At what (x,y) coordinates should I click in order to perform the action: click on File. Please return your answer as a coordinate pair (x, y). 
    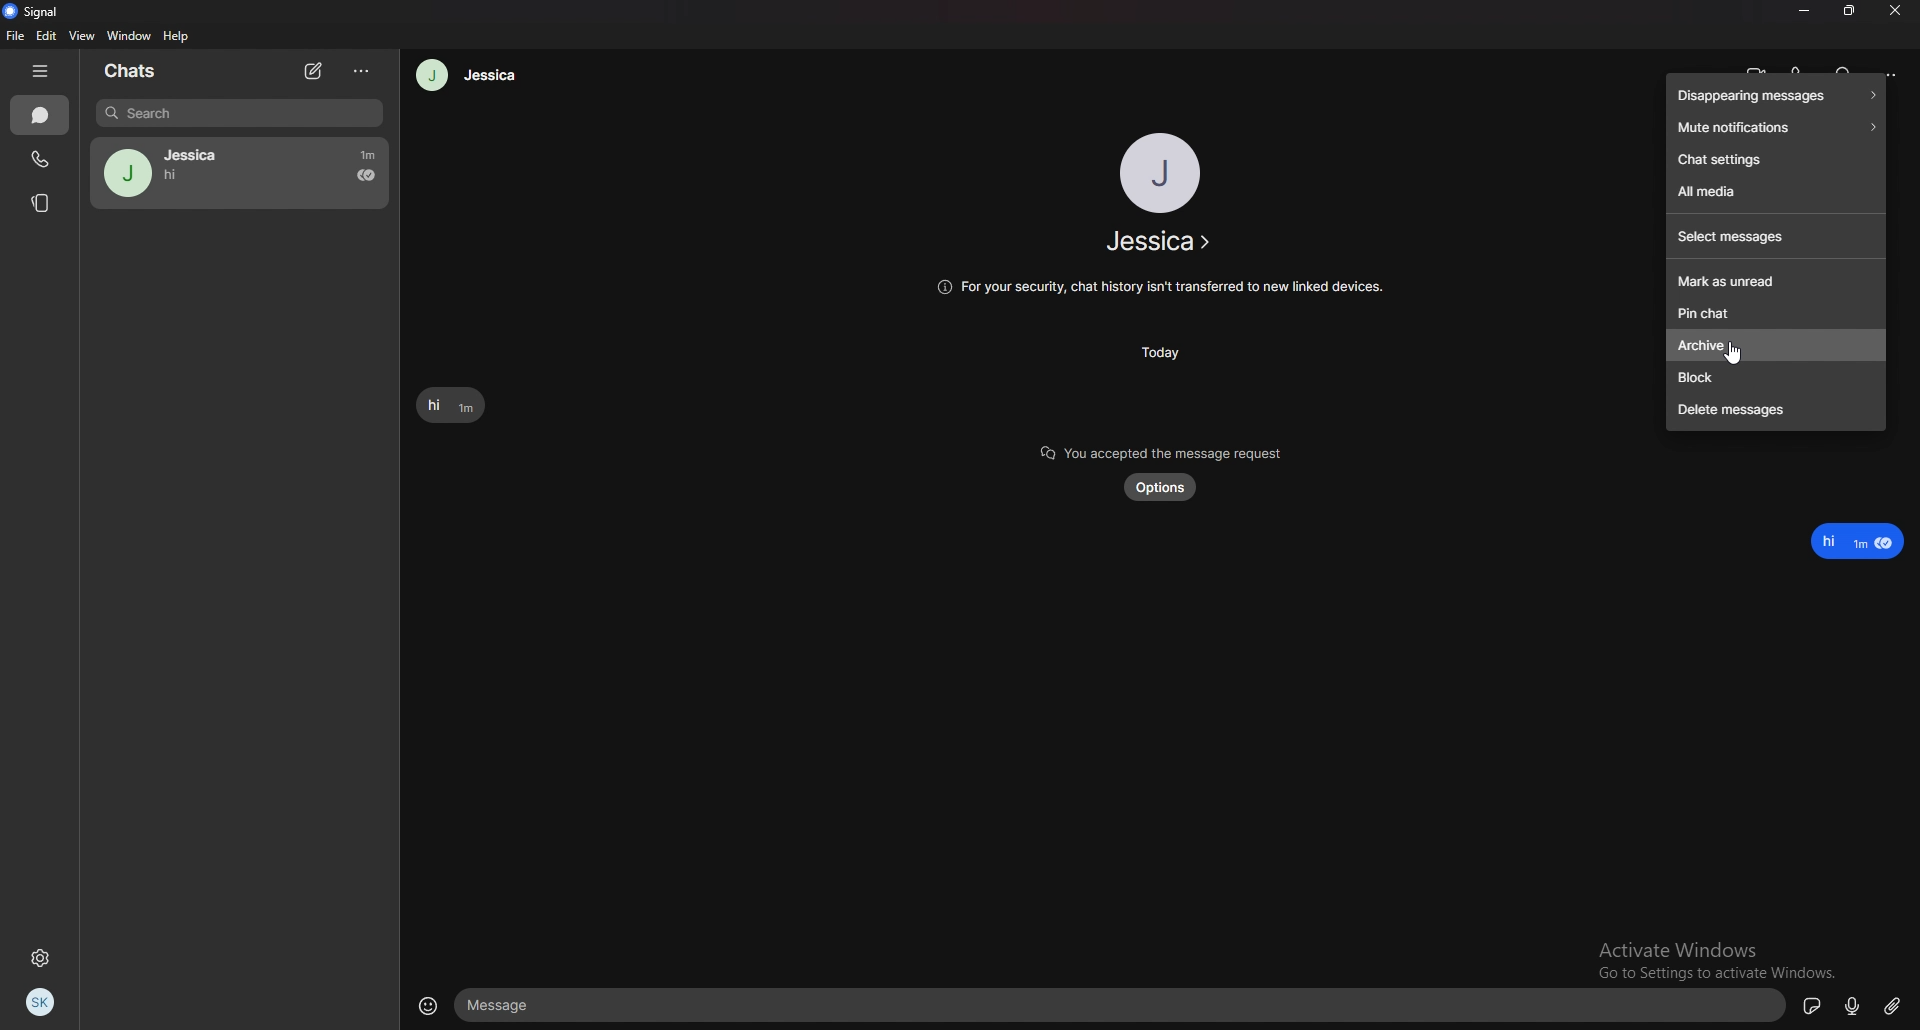
    Looking at the image, I should click on (14, 35).